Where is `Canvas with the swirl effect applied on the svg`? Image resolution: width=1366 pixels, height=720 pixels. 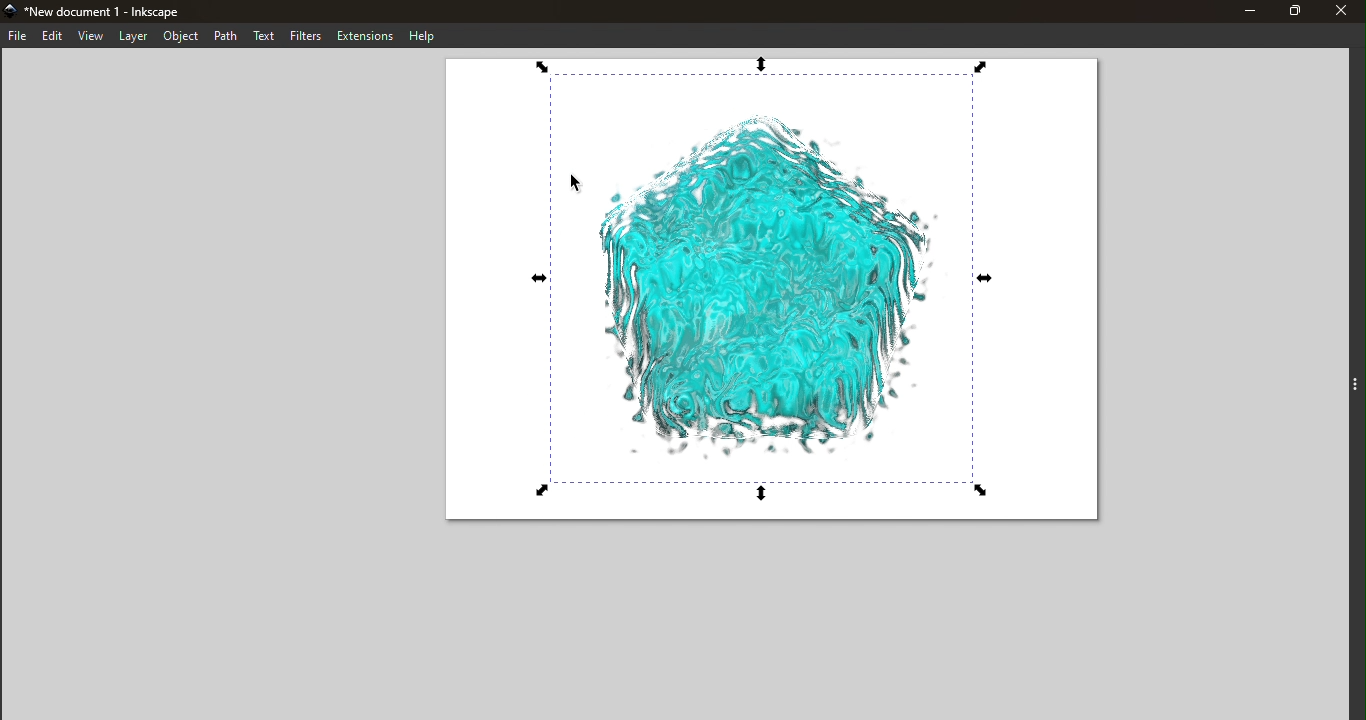 Canvas with the swirl effect applied on the svg is located at coordinates (773, 293).